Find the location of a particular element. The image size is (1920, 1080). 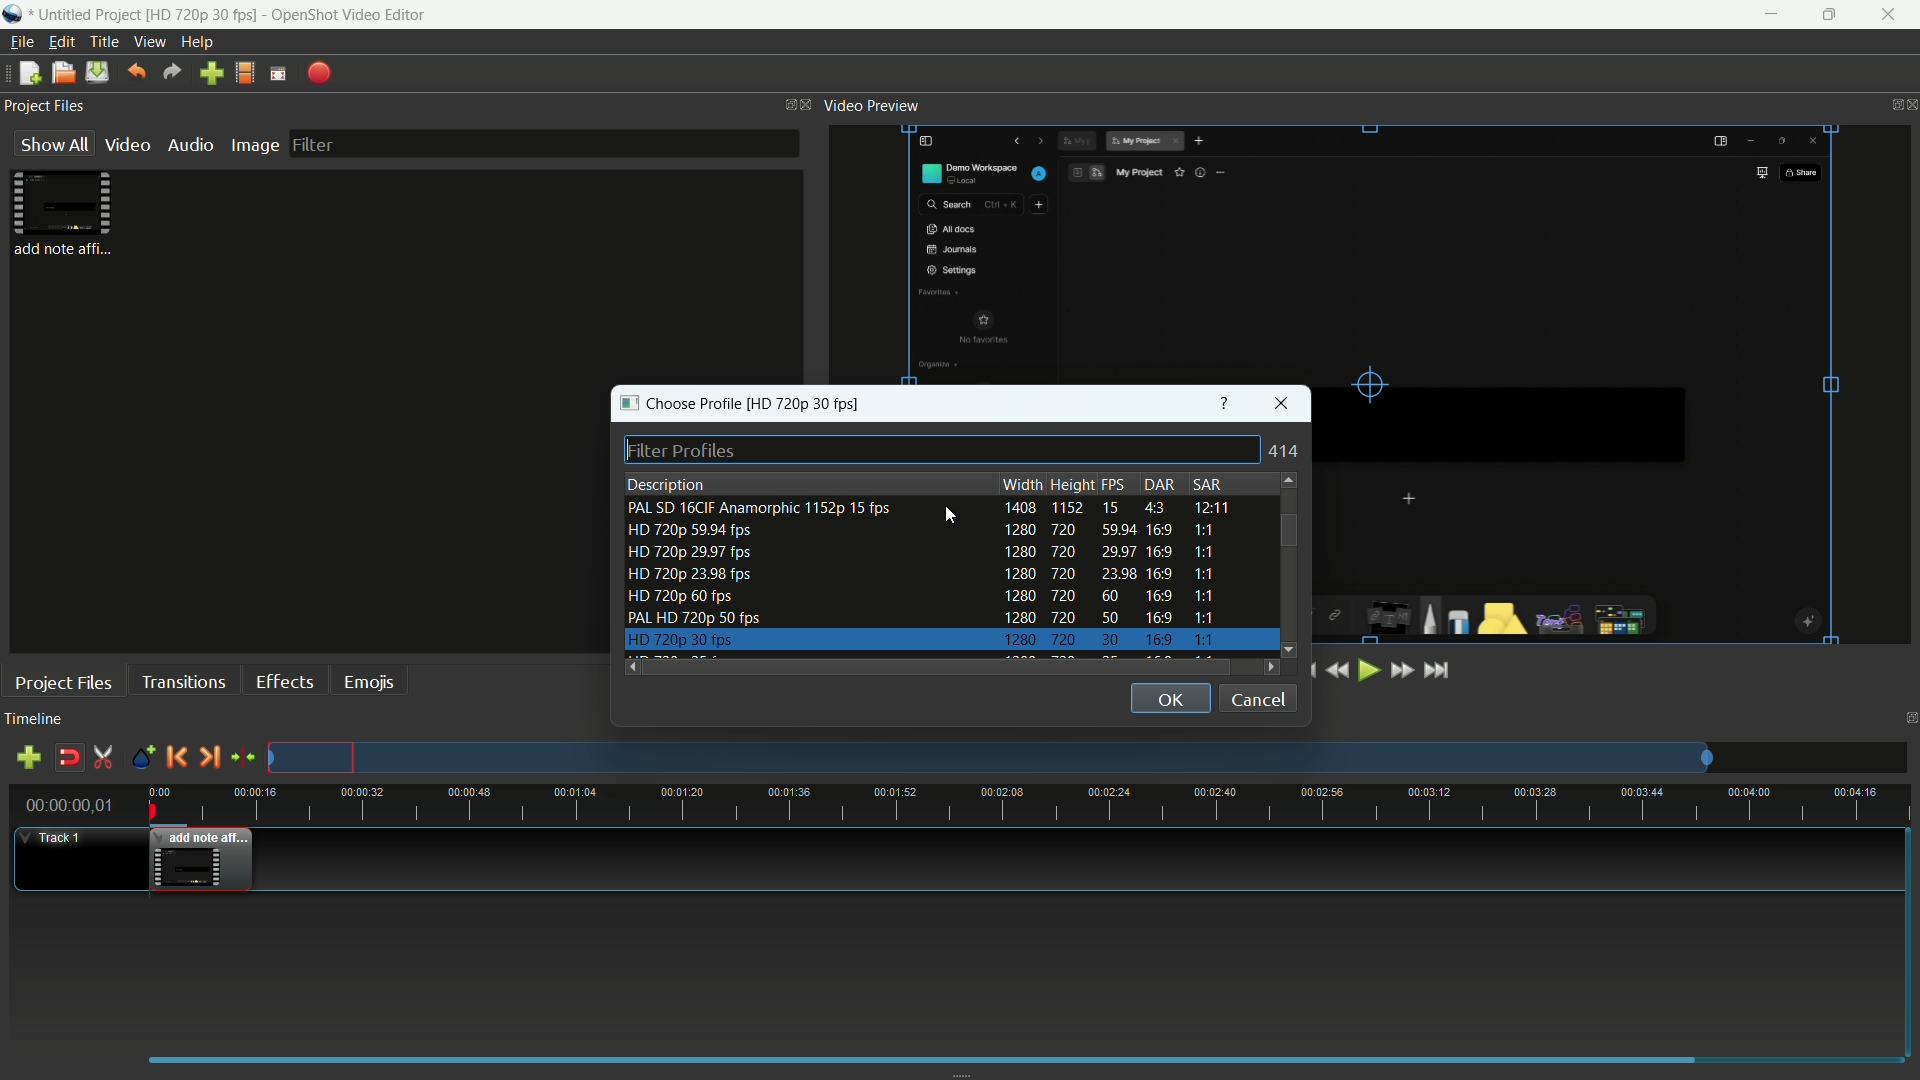

help menu is located at coordinates (196, 42).